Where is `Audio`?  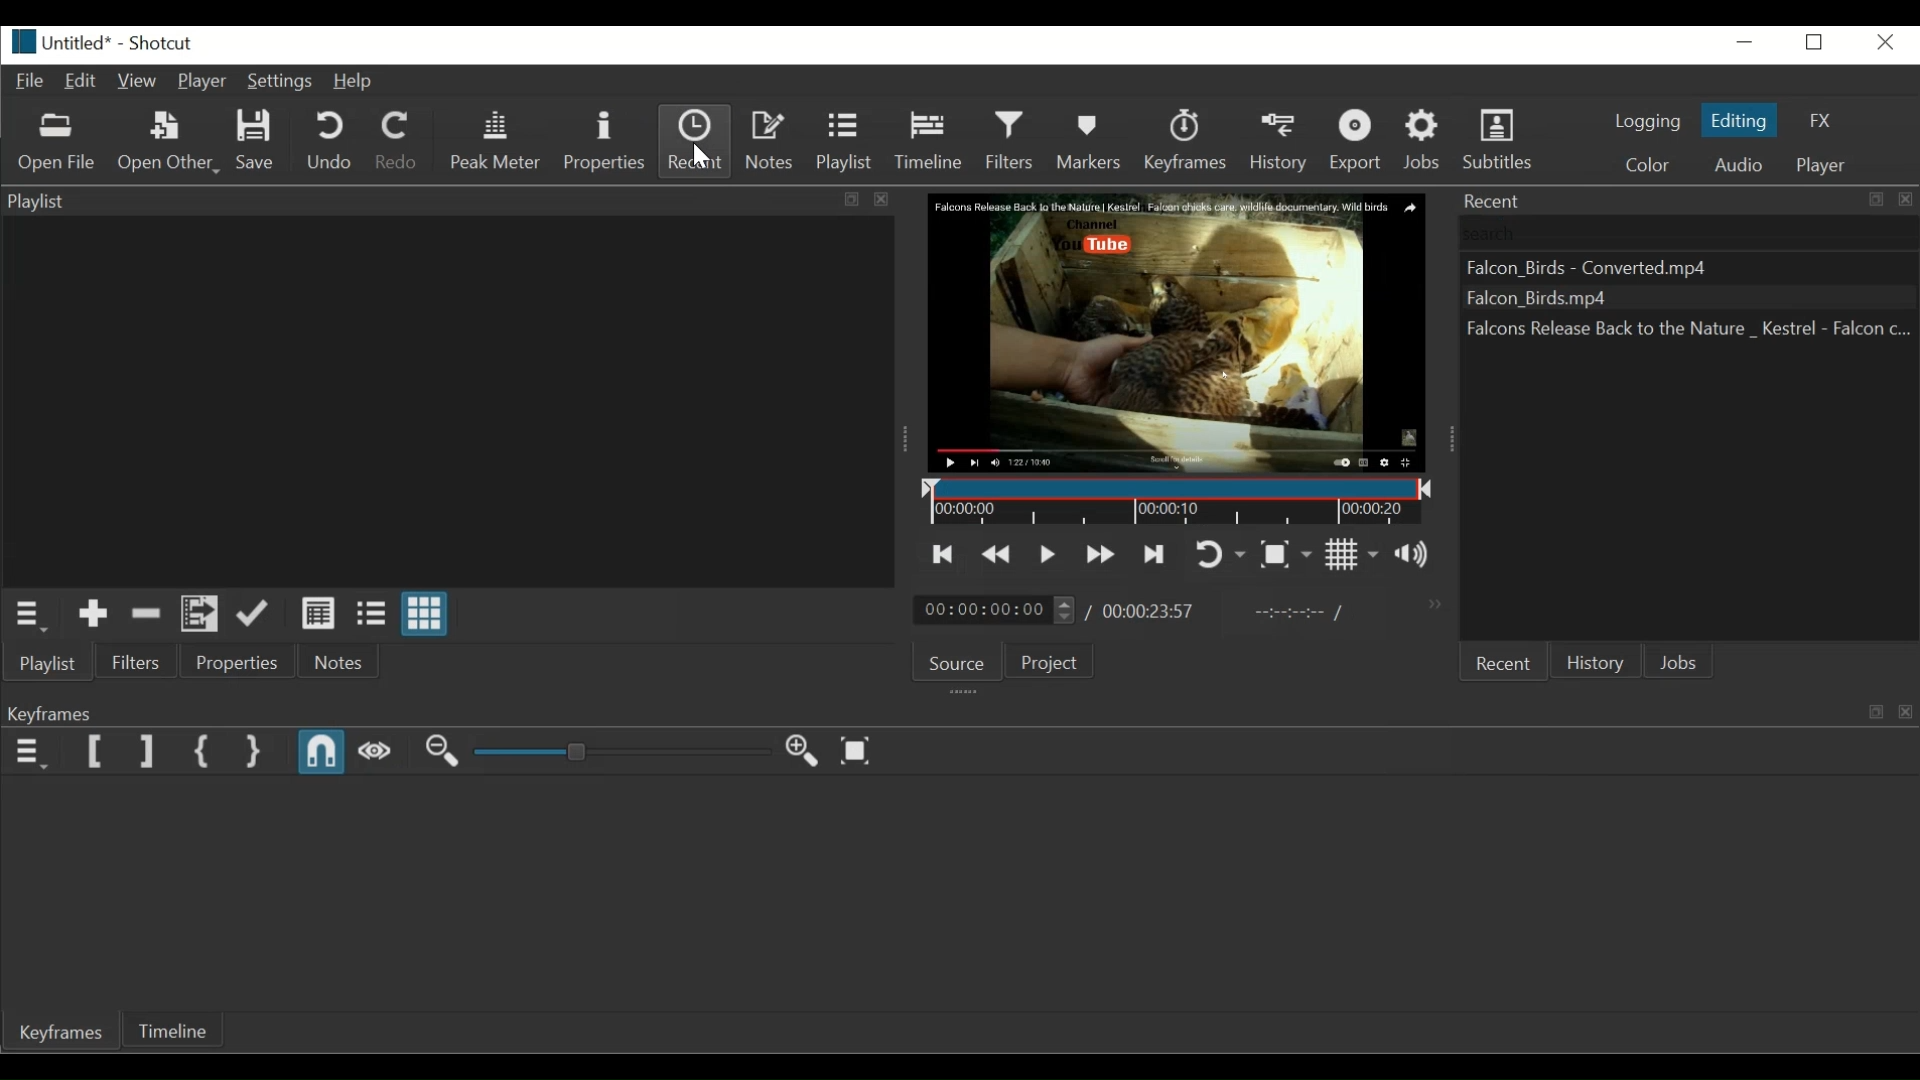 Audio is located at coordinates (1738, 165).